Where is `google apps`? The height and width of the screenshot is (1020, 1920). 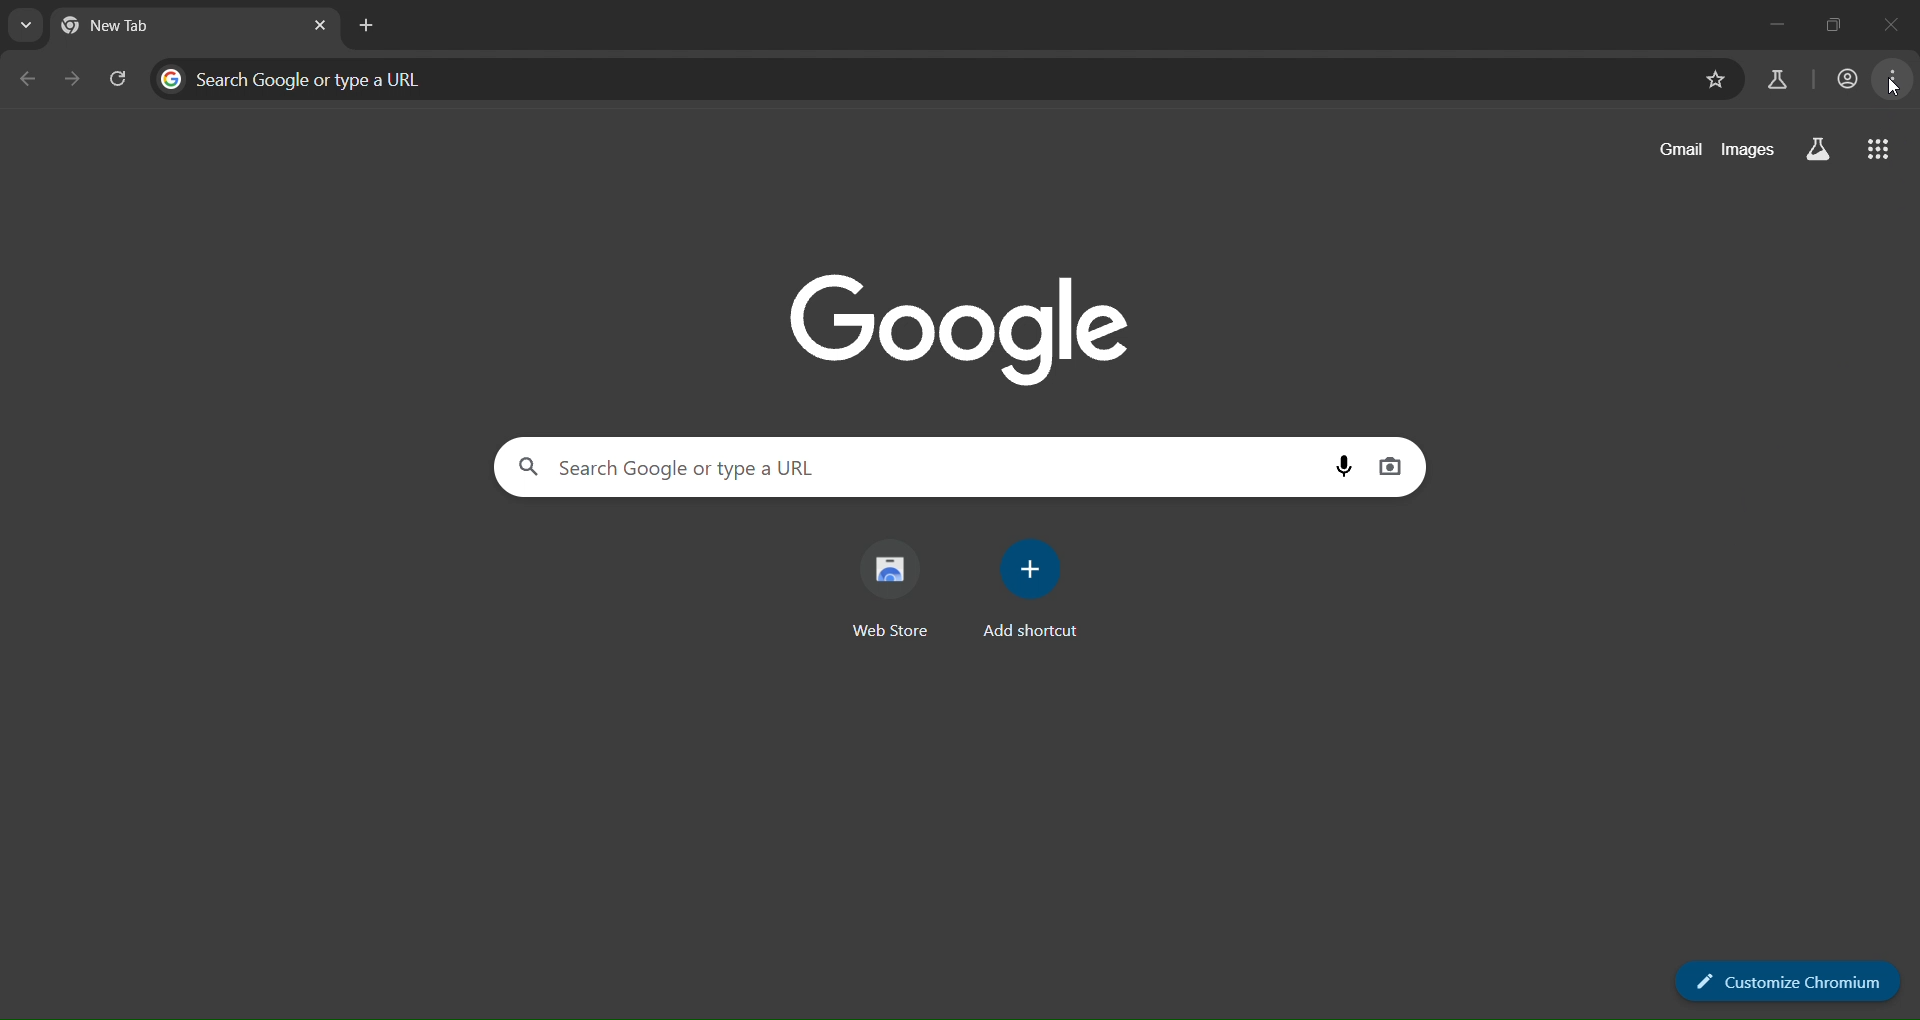
google apps is located at coordinates (1877, 152).